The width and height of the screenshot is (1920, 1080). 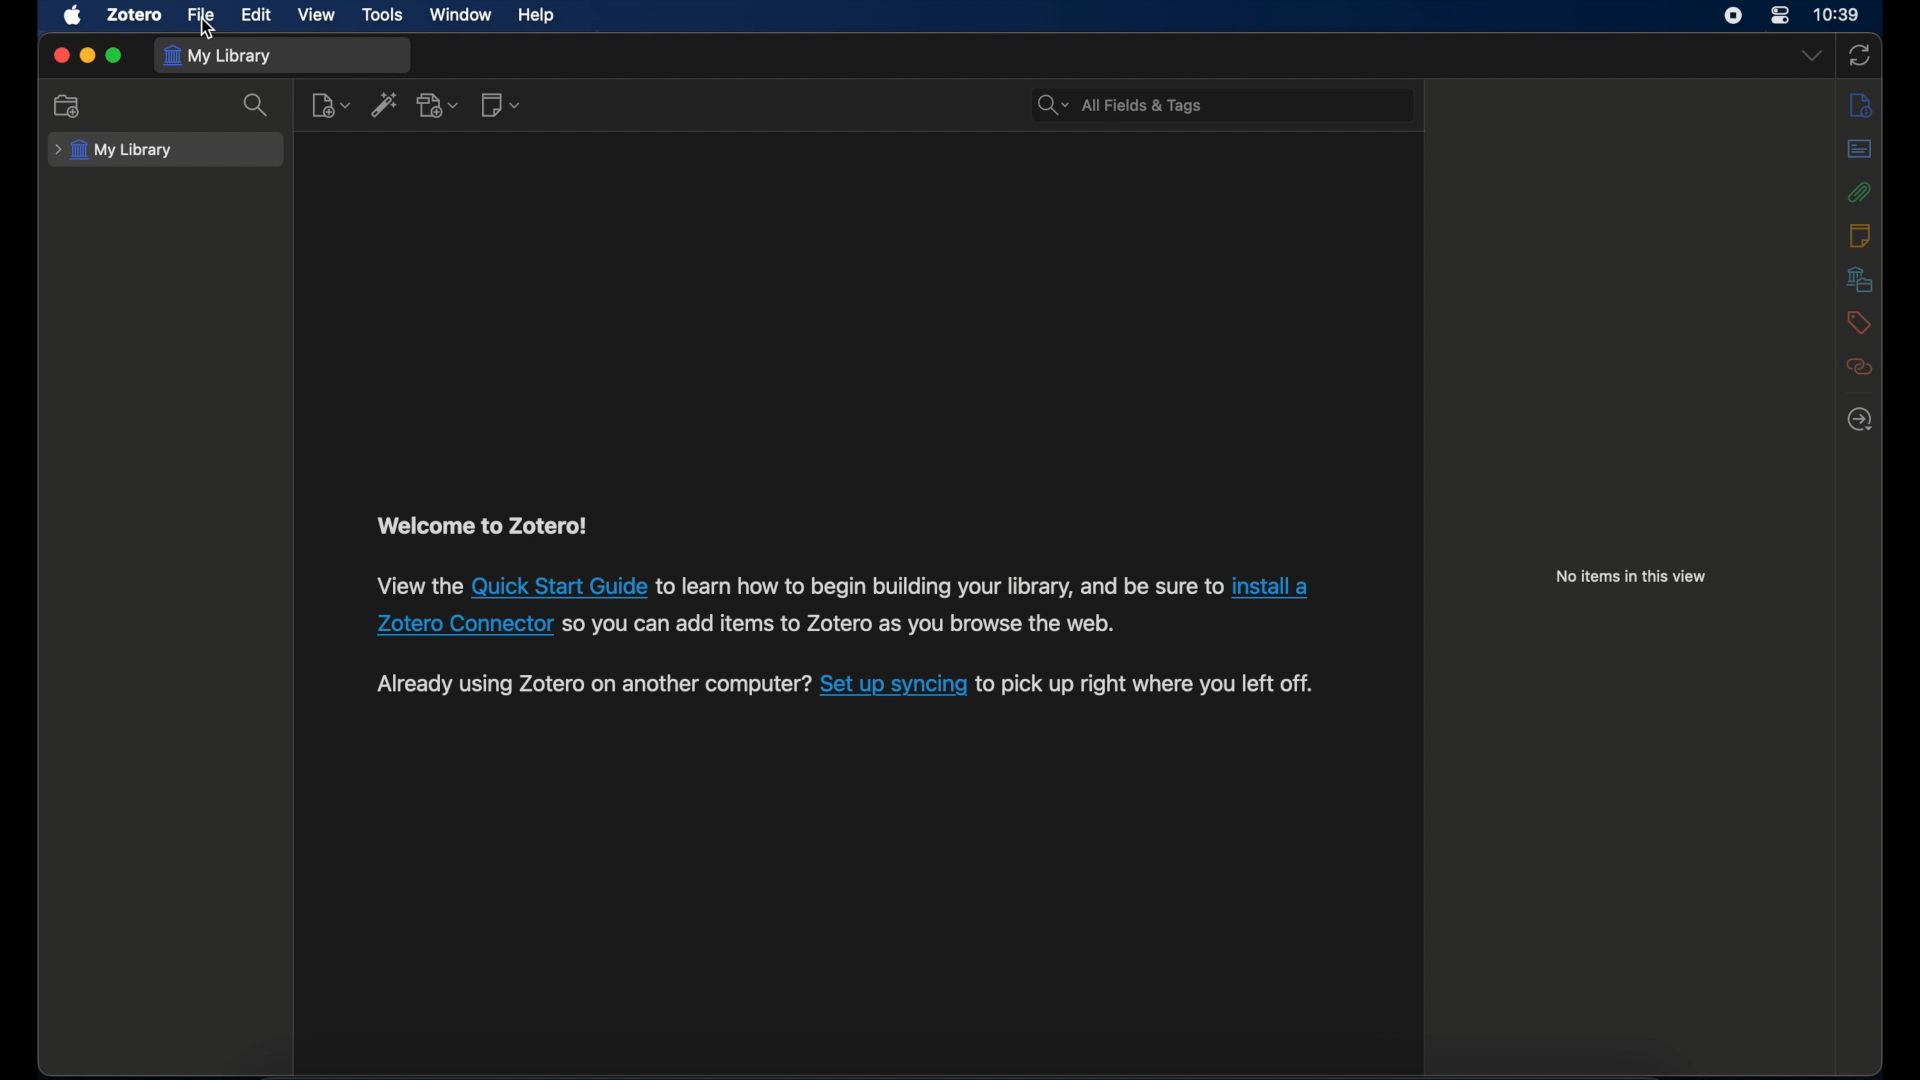 I want to click on tags, so click(x=1856, y=323).